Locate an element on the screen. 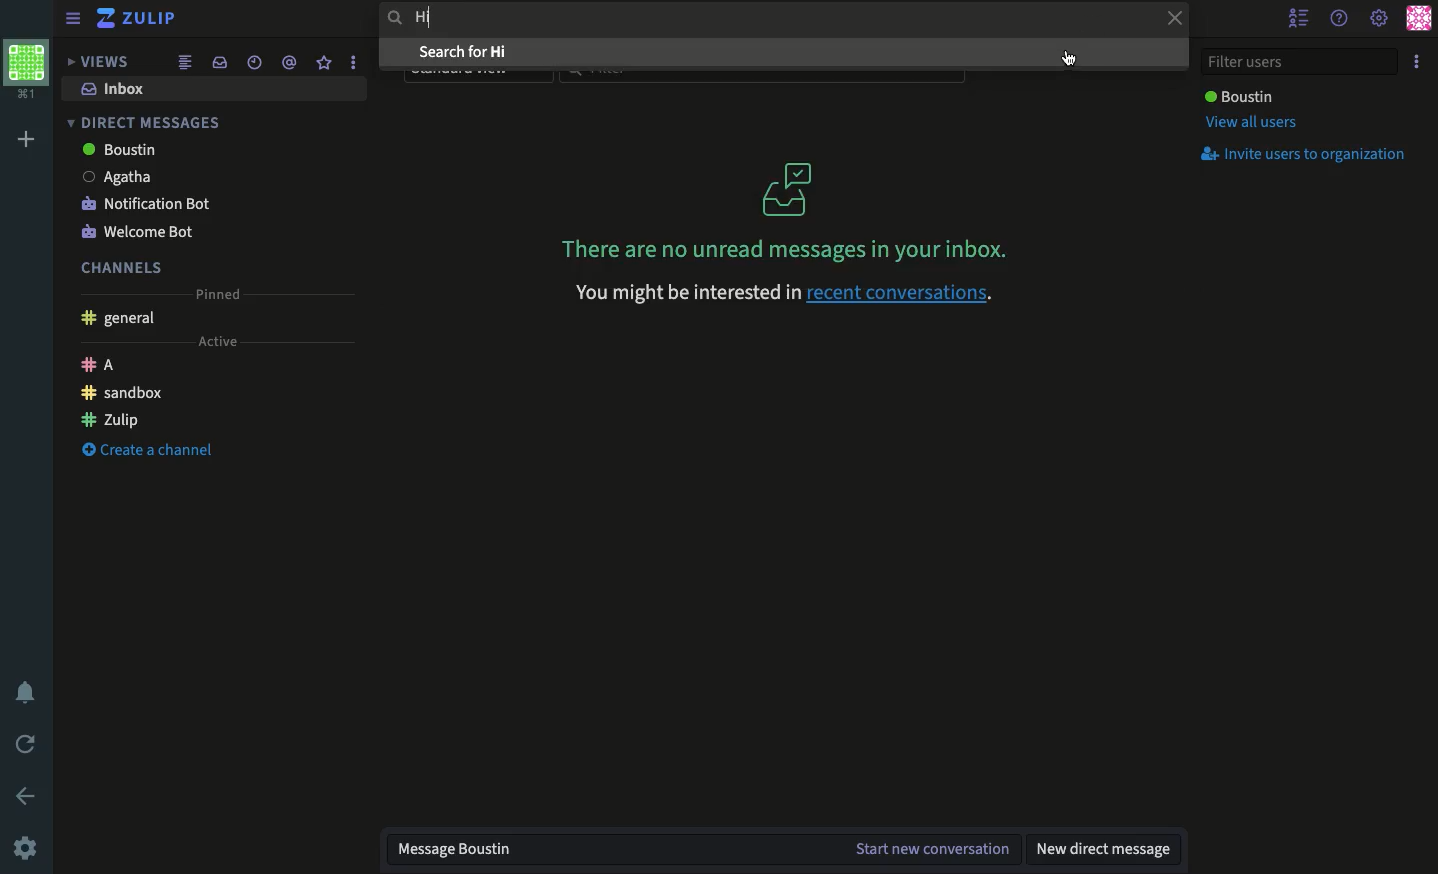  Create a channe is located at coordinates (148, 450).